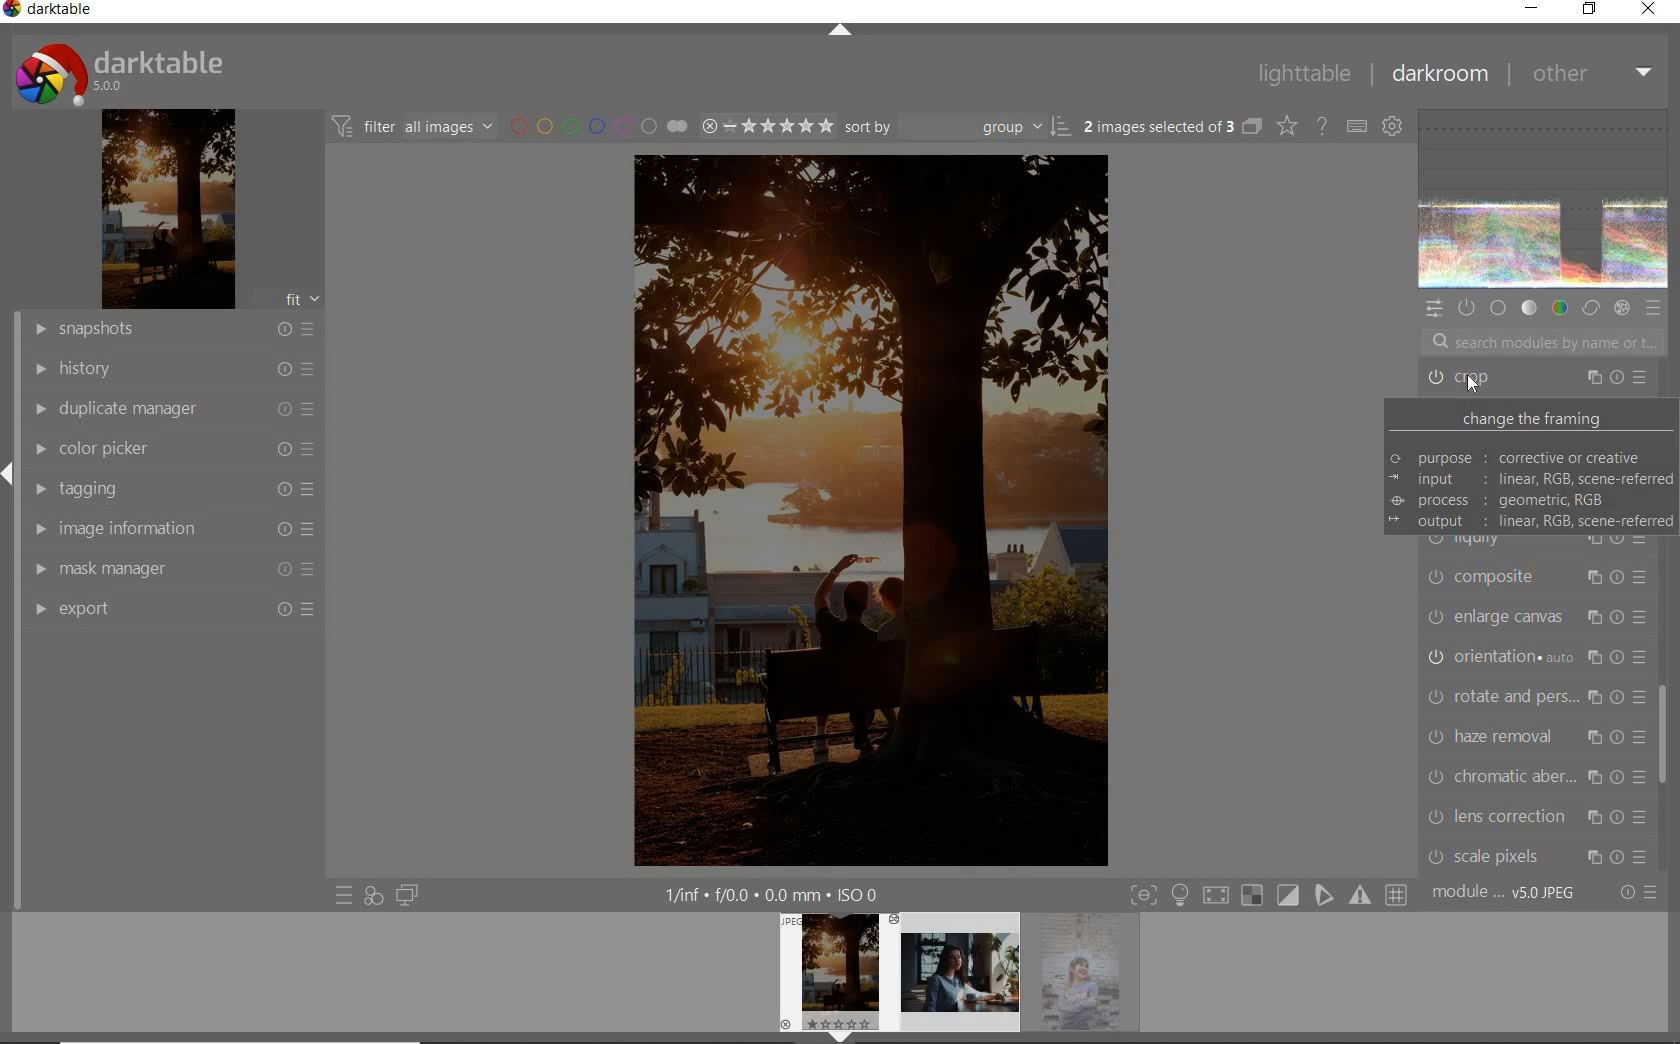 This screenshot has height=1044, width=1680. What do you see at coordinates (172, 487) in the screenshot?
I see `tagging` at bounding box center [172, 487].